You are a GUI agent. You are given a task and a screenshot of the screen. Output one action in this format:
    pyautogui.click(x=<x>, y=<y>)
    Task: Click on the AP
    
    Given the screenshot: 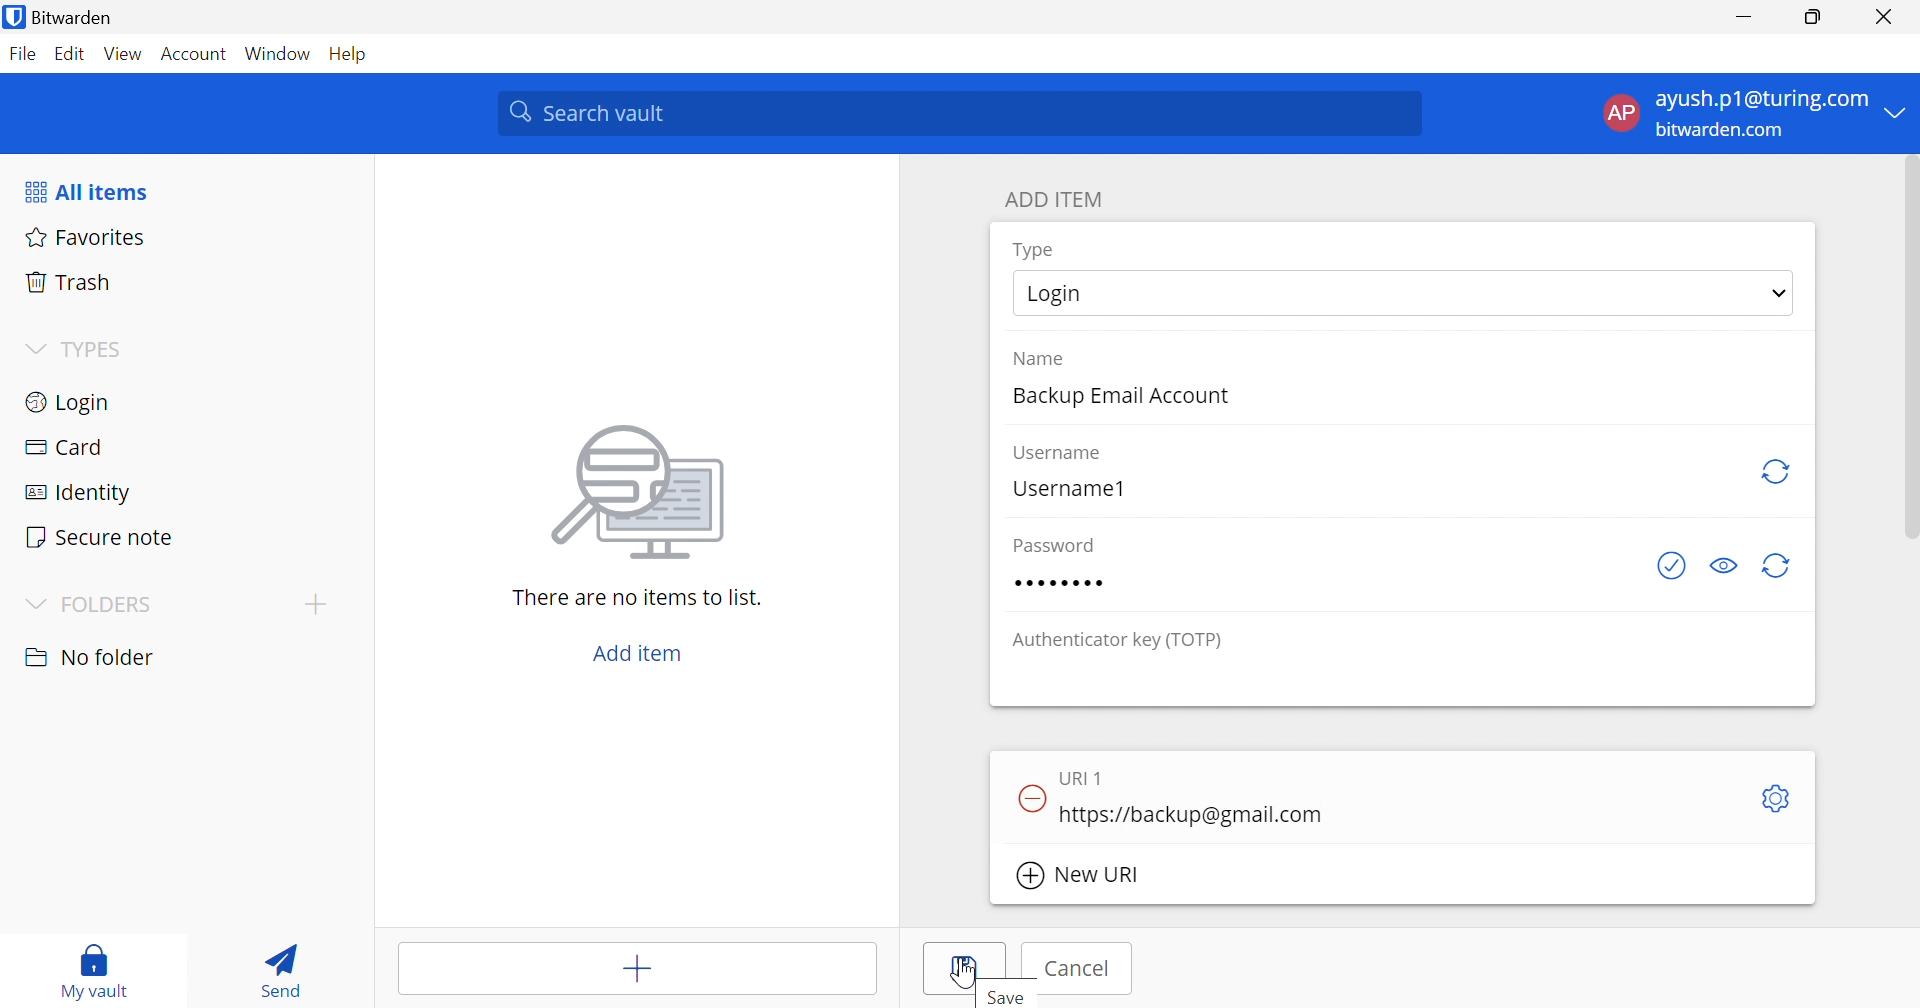 What is the action you would take?
    pyautogui.click(x=1619, y=113)
    